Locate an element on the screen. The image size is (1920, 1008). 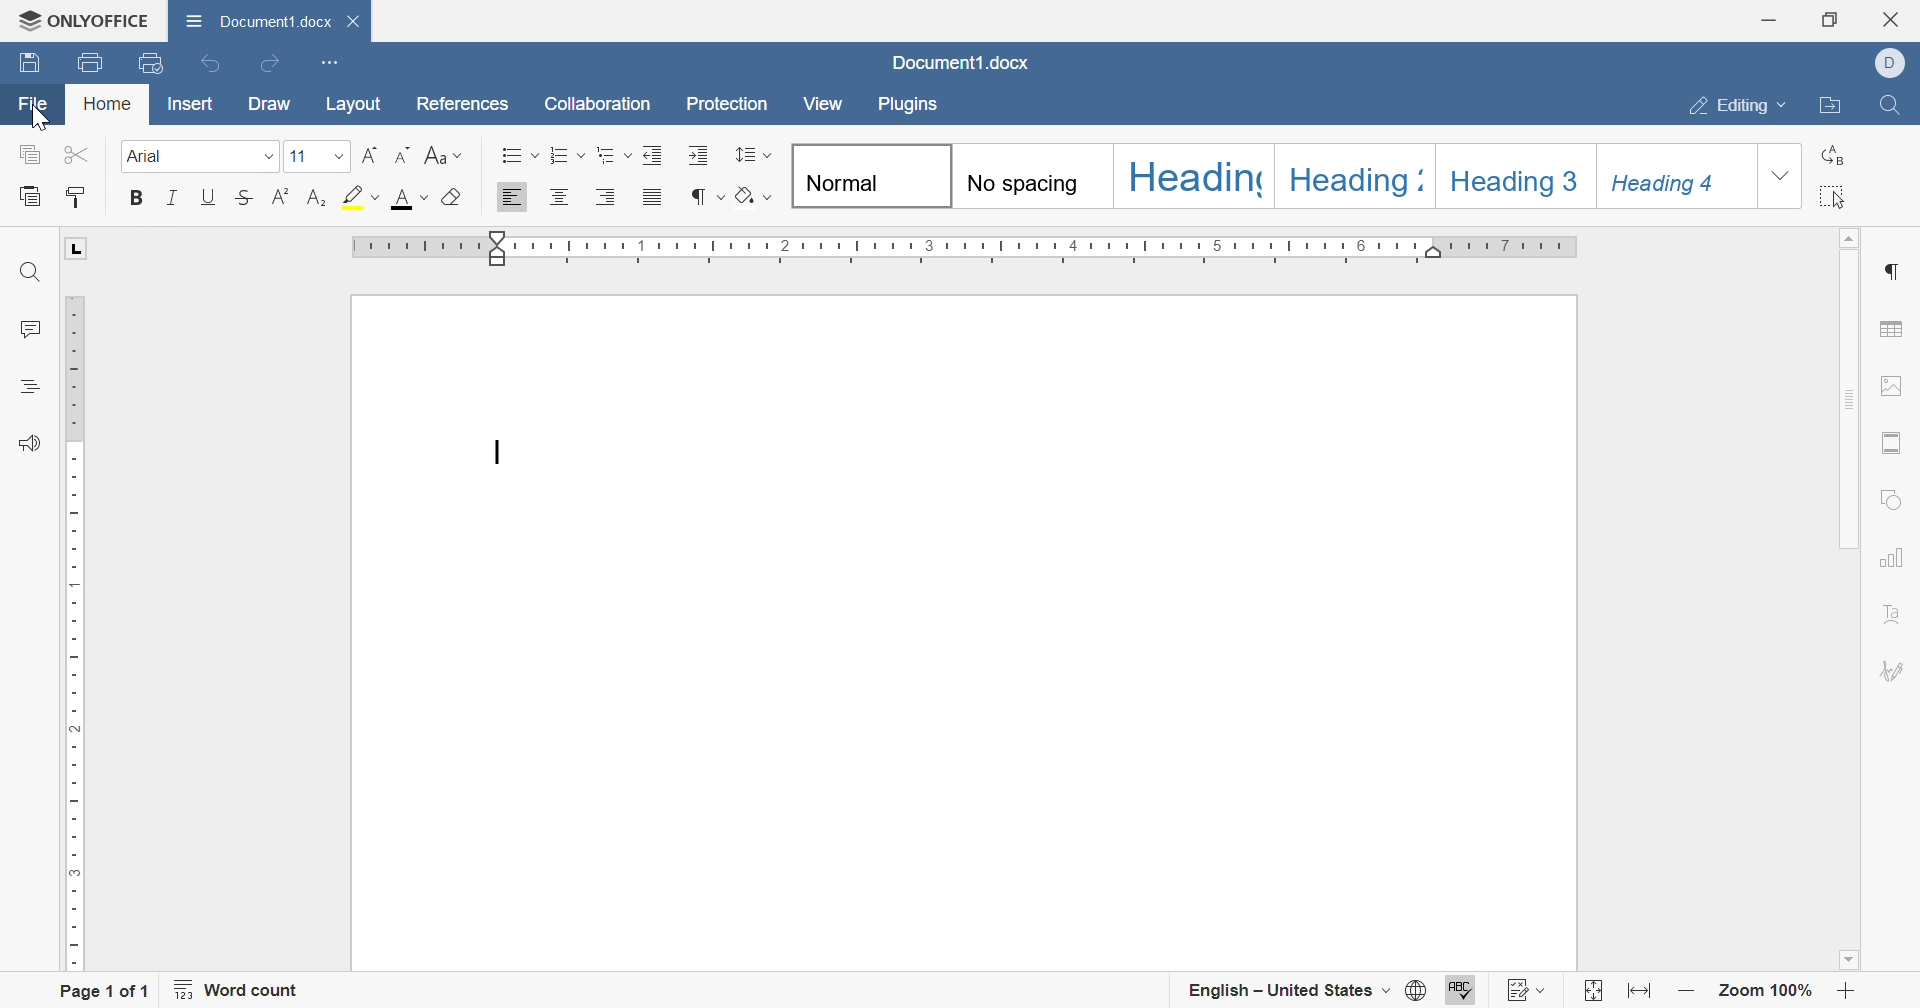
numbering is located at coordinates (567, 153).